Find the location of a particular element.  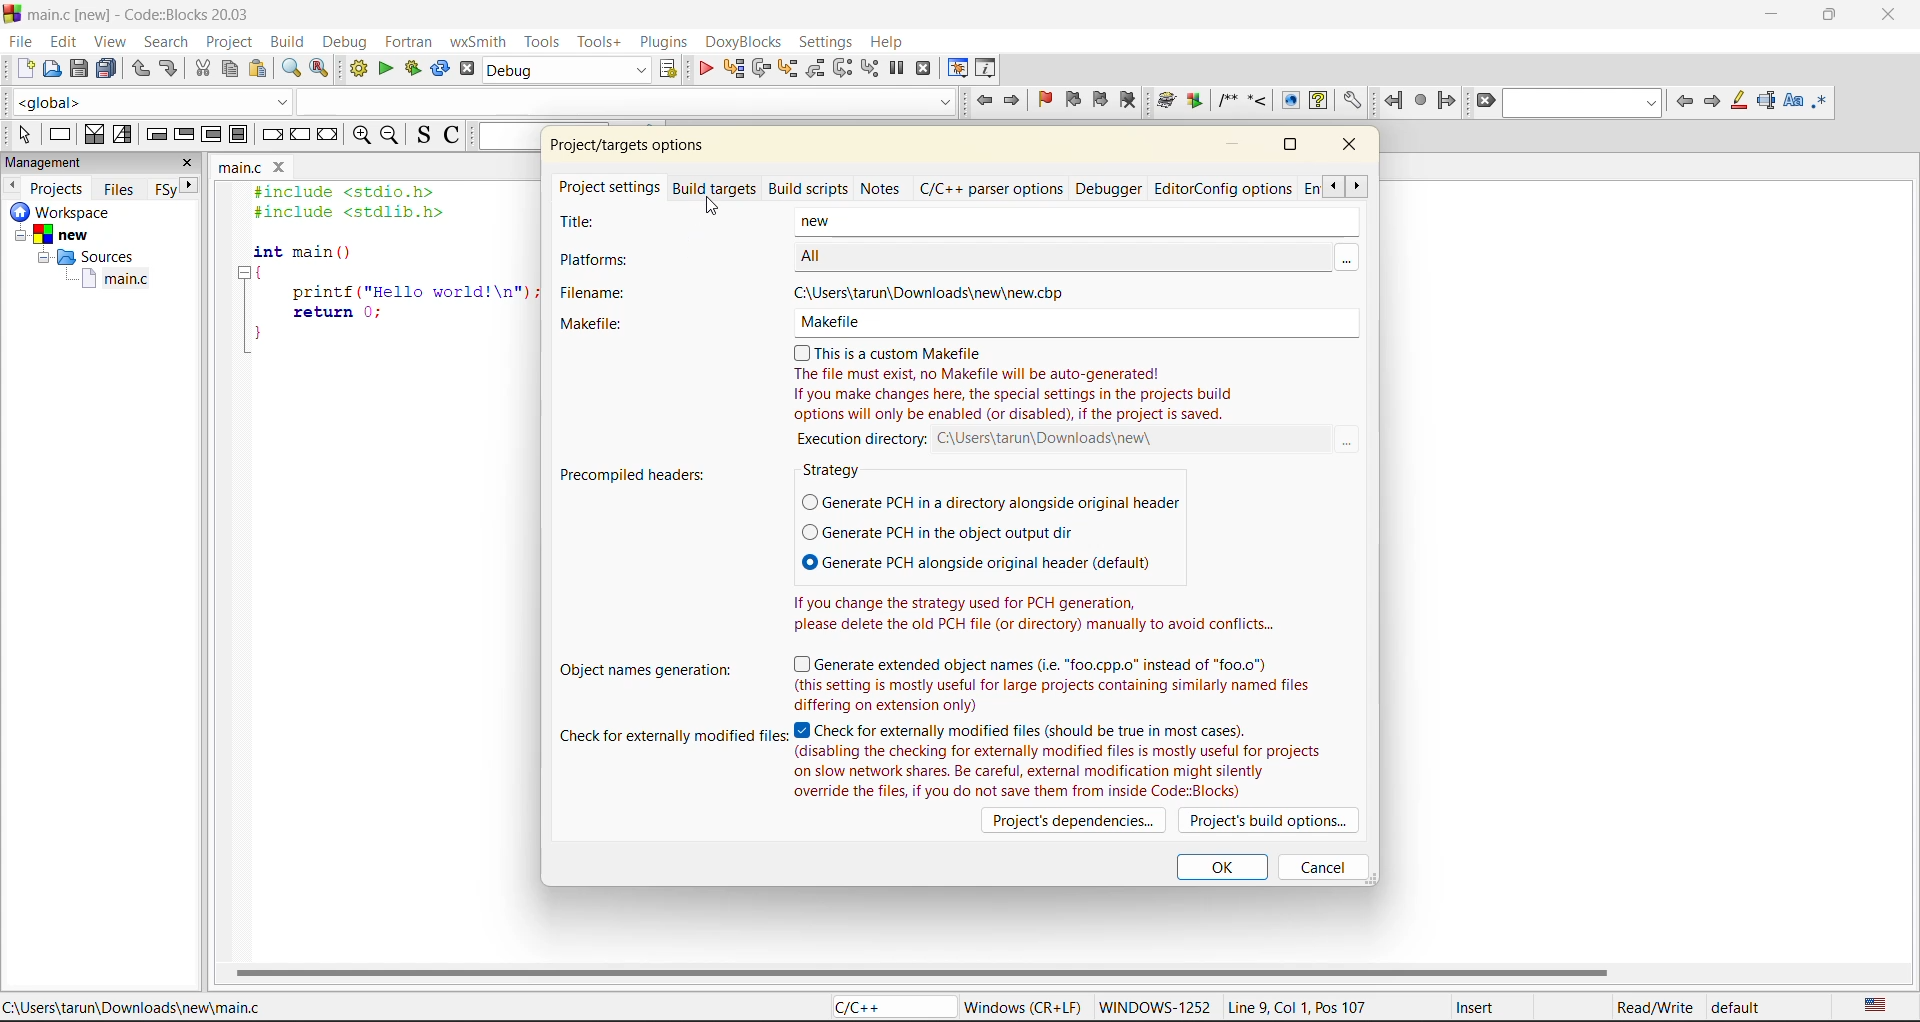

build is located at coordinates (291, 39).